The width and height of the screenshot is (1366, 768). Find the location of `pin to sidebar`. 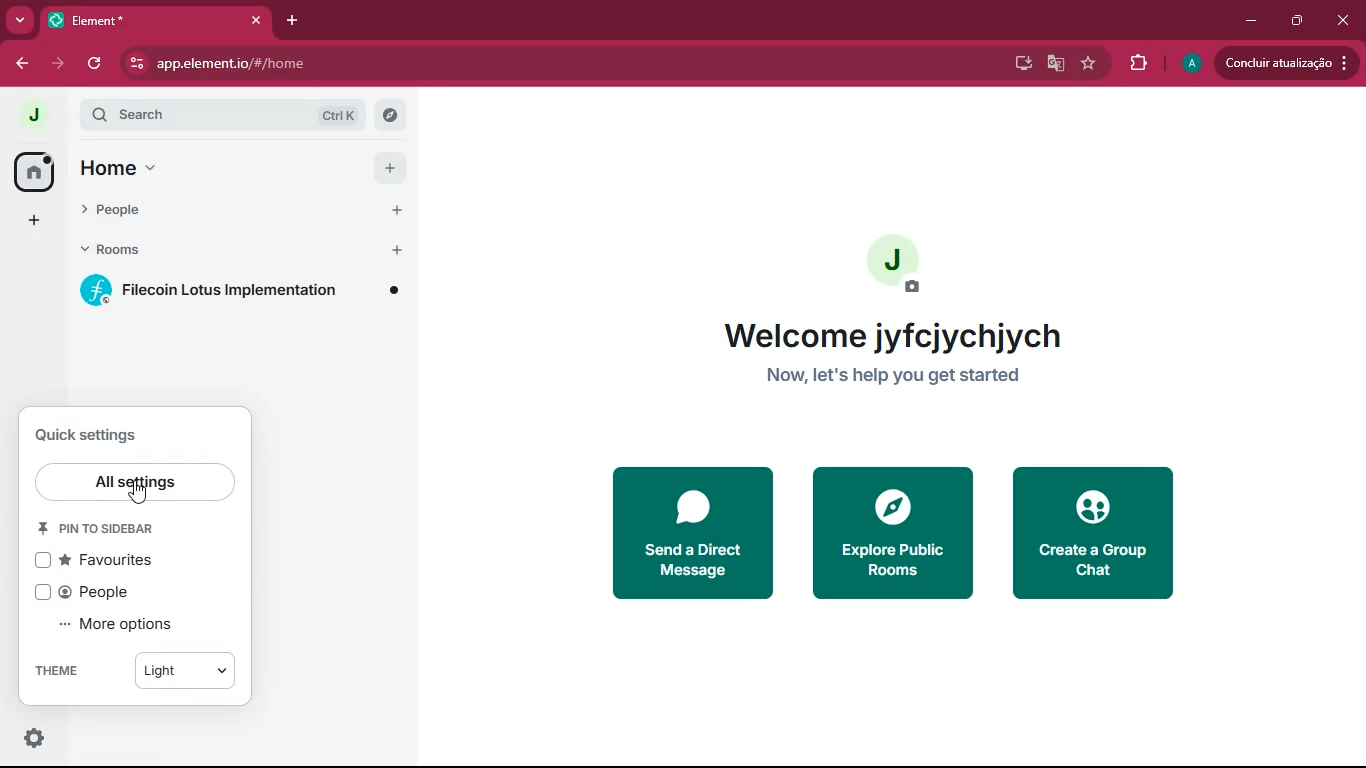

pin to sidebar is located at coordinates (96, 527).